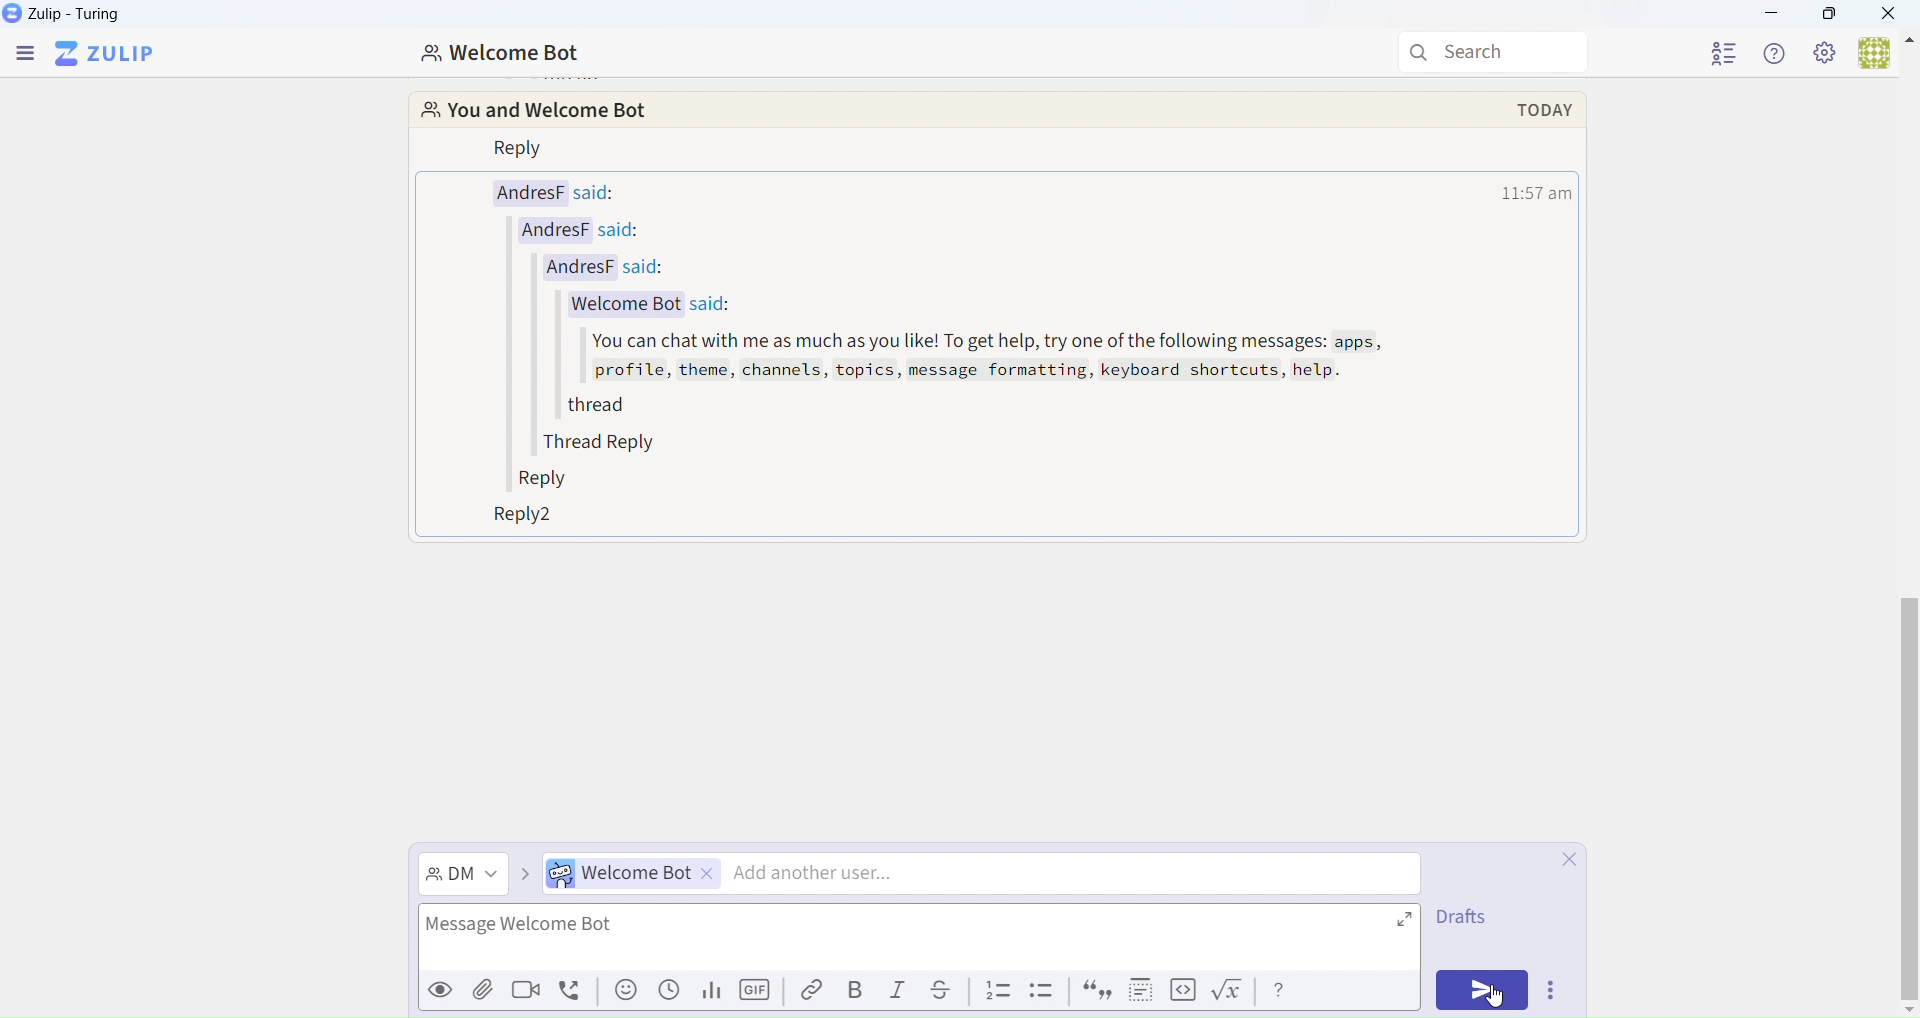 This screenshot has width=1920, height=1018. Describe the element at coordinates (1141, 993) in the screenshot. I see `spoiler` at that location.